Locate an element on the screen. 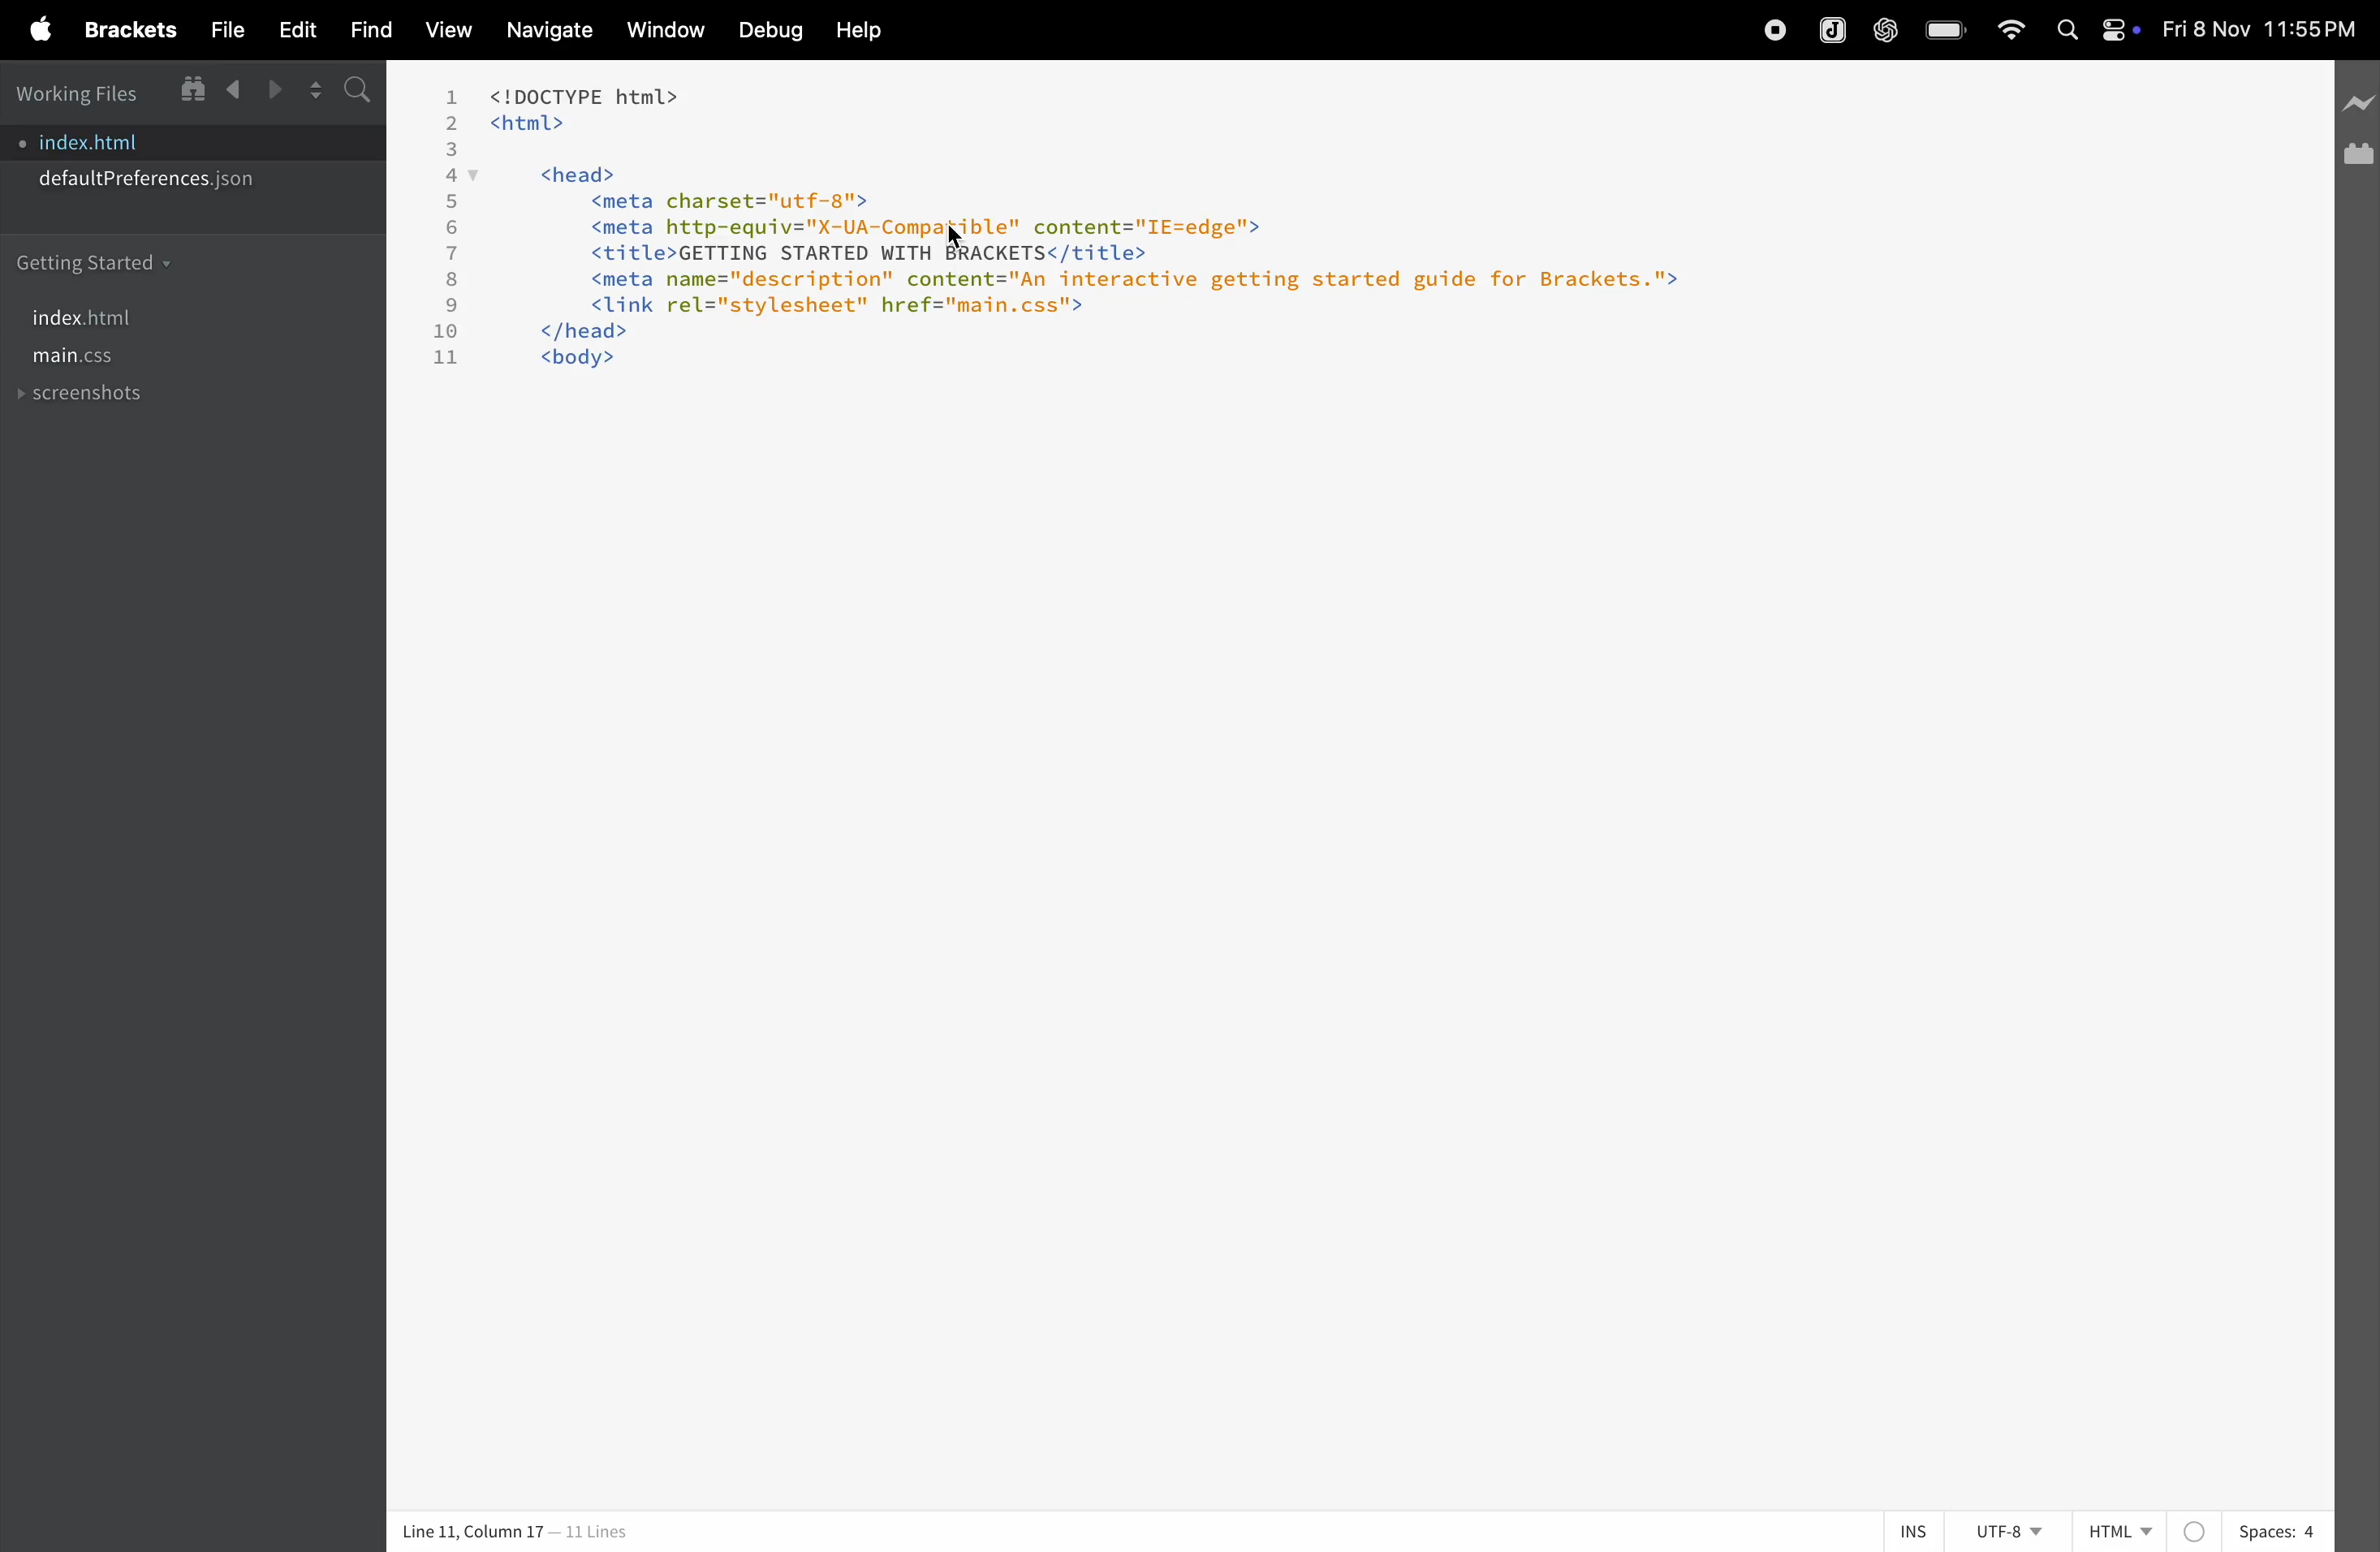 The image size is (2380, 1552). backward is located at coordinates (230, 91).